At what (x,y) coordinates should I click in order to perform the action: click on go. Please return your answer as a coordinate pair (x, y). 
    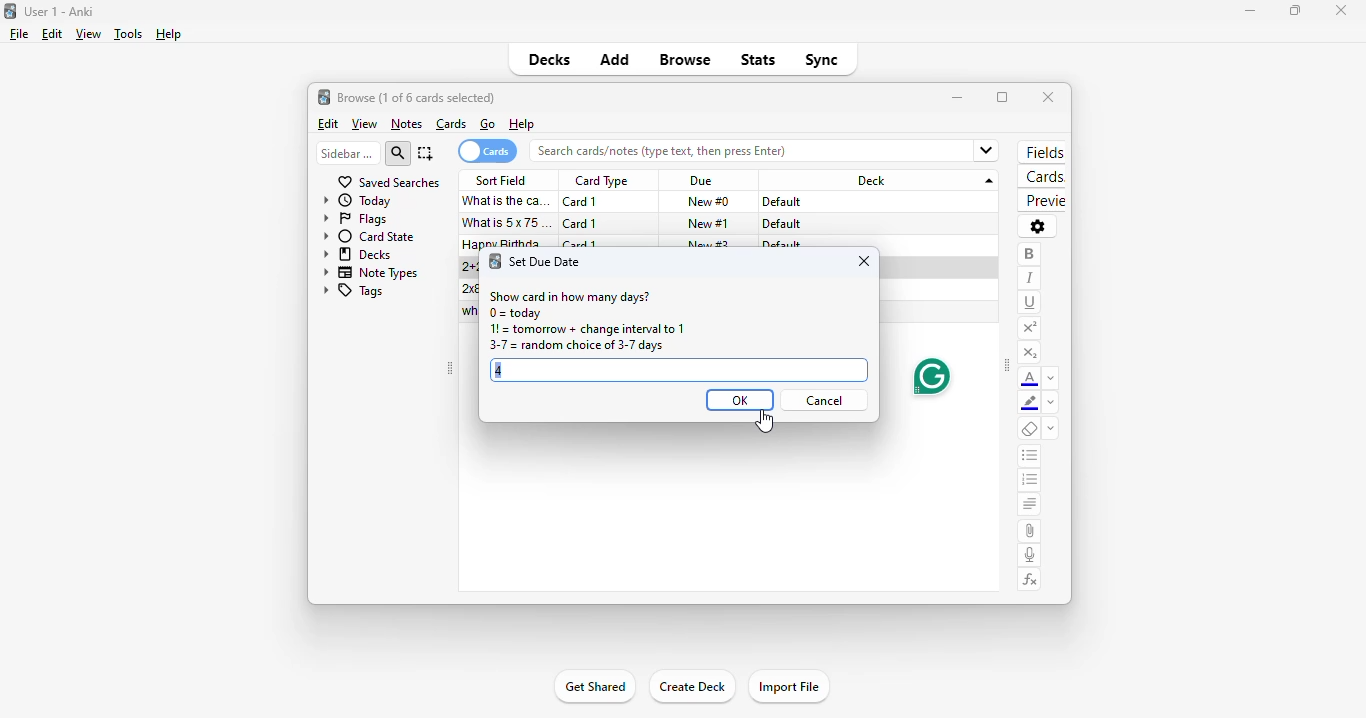
    Looking at the image, I should click on (488, 124).